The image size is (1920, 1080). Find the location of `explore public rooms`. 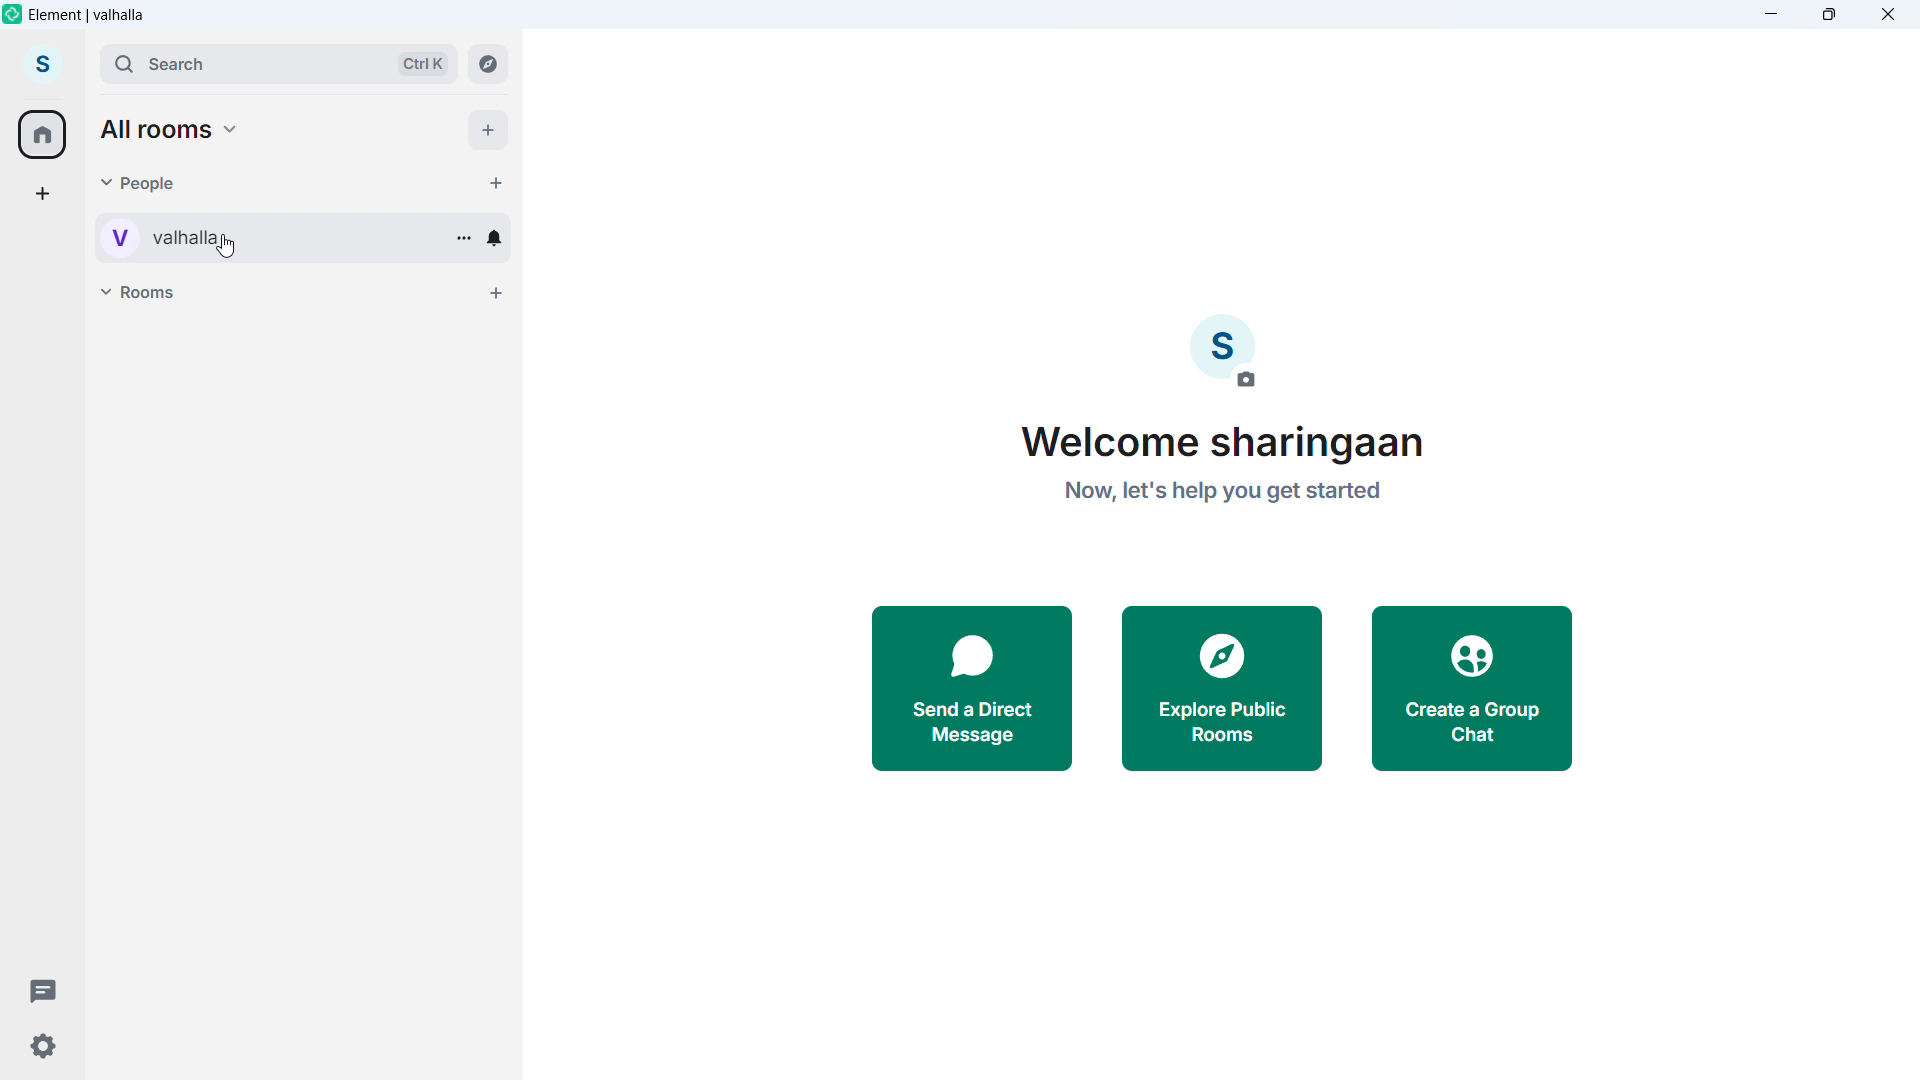

explore public rooms is located at coordinates (1222, 687).